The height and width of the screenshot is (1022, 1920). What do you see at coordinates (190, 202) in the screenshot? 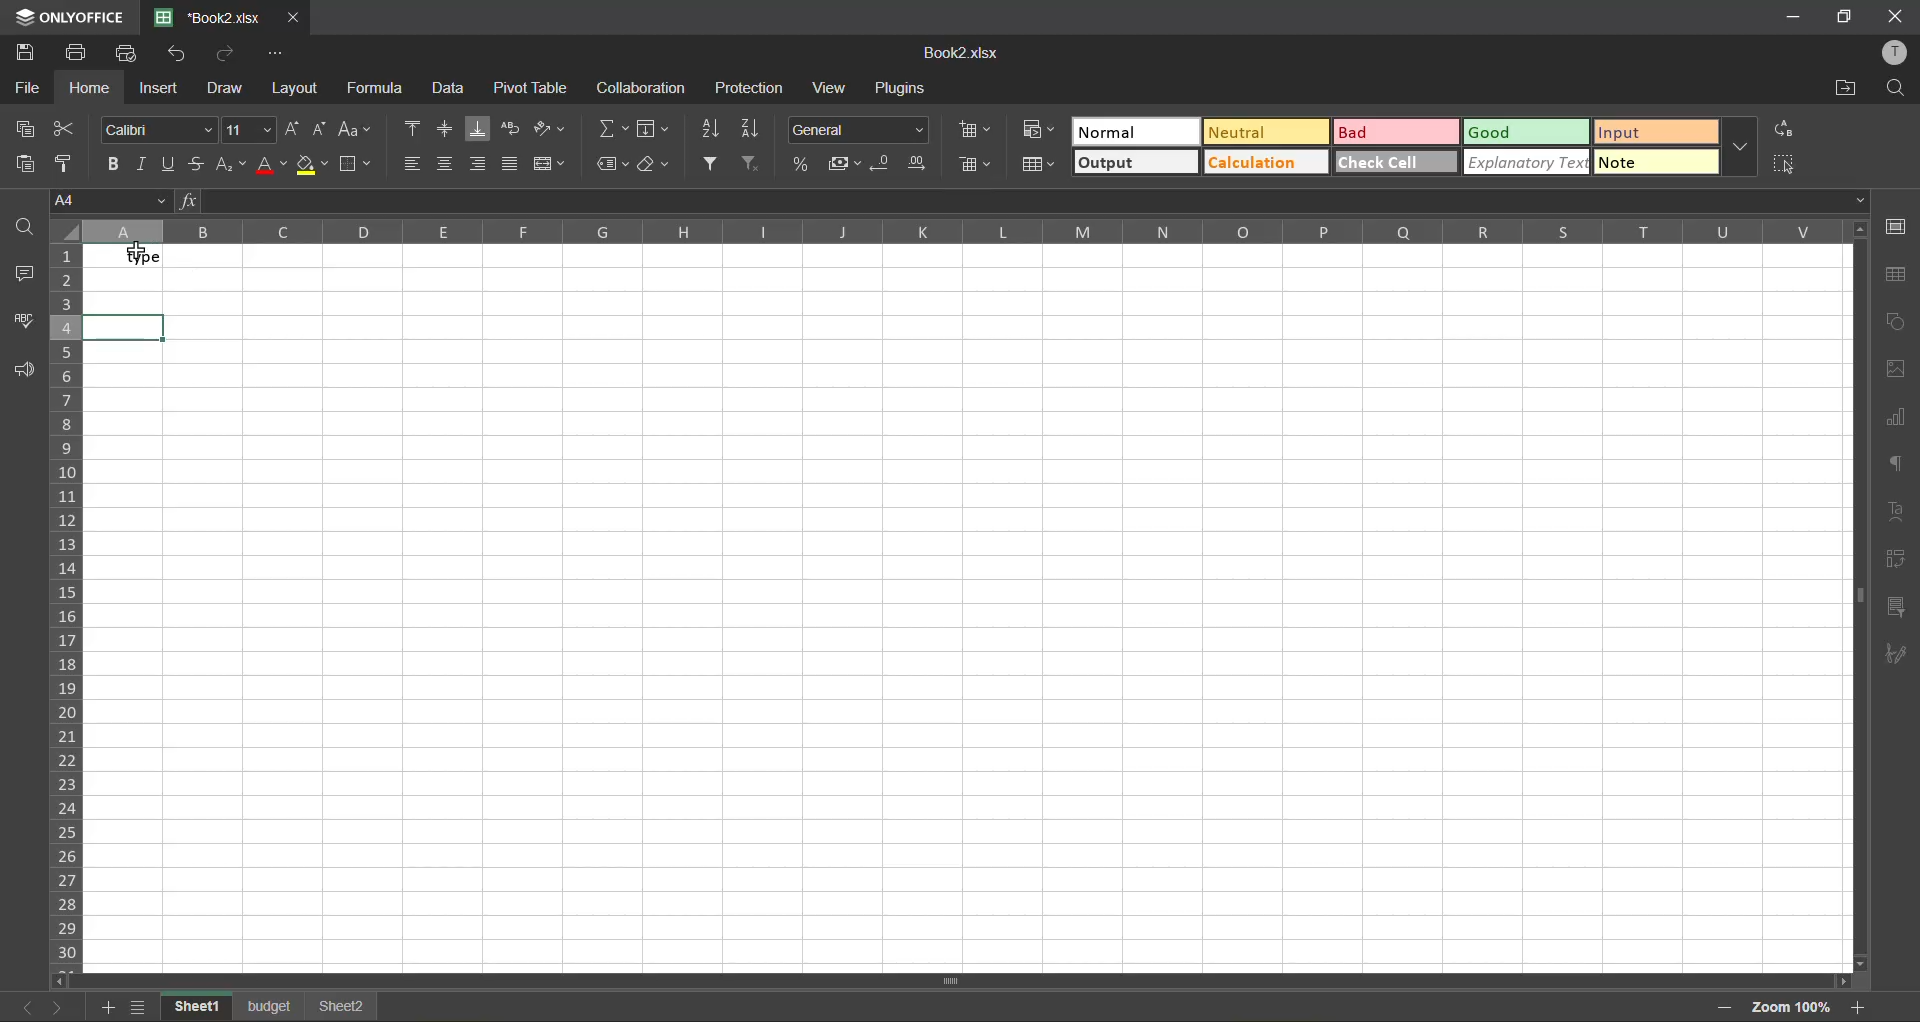
I see `fx` at bounding box center [190, 202].